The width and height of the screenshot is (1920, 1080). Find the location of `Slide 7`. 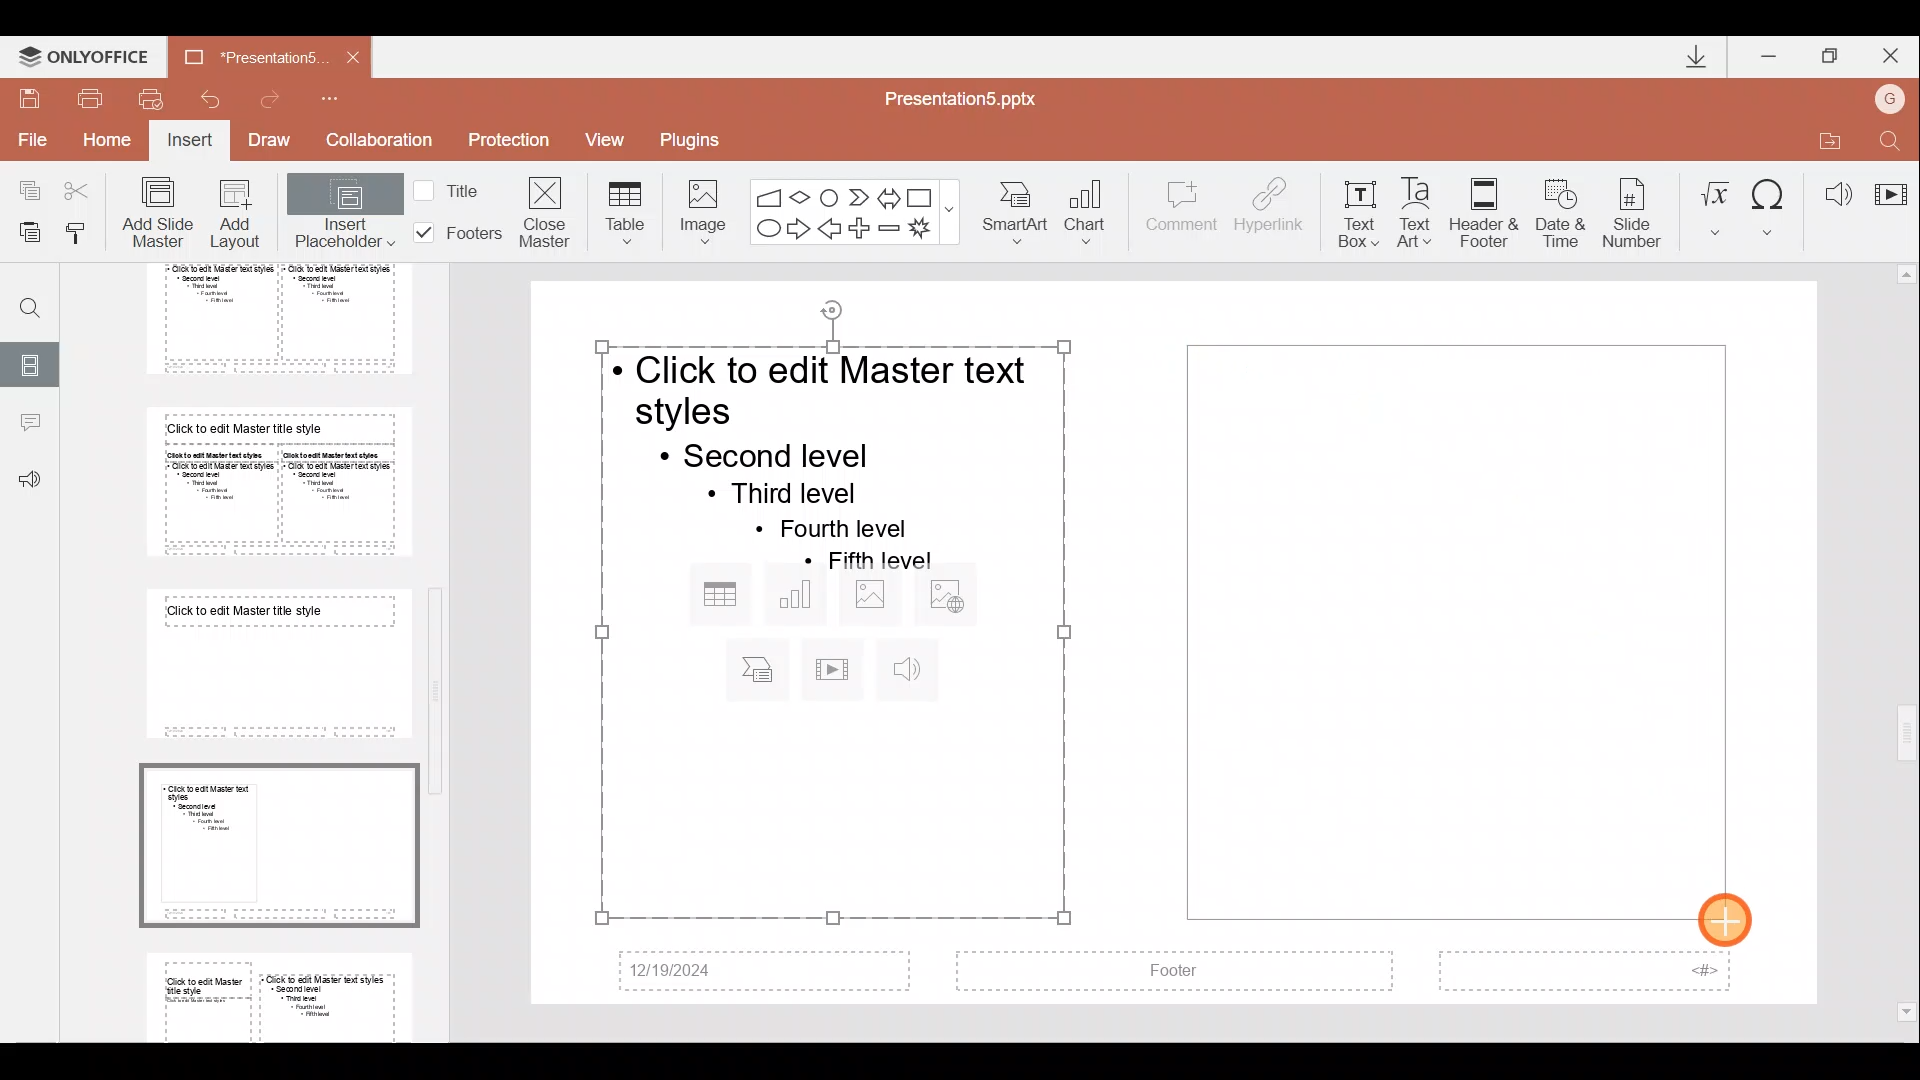

Slide 7 is located at coordinates (272, 663).